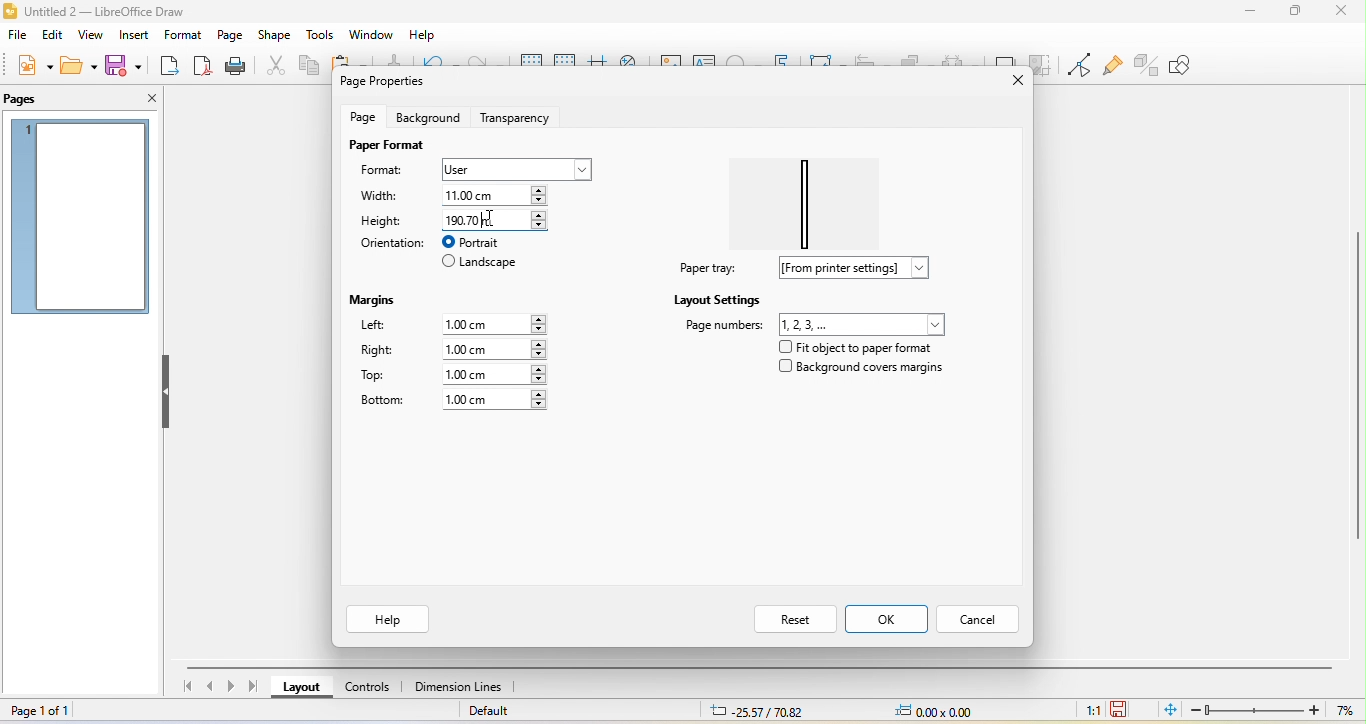 This screenshot has width=1366, height=724. I want to click on paper format, so click(386, 145).